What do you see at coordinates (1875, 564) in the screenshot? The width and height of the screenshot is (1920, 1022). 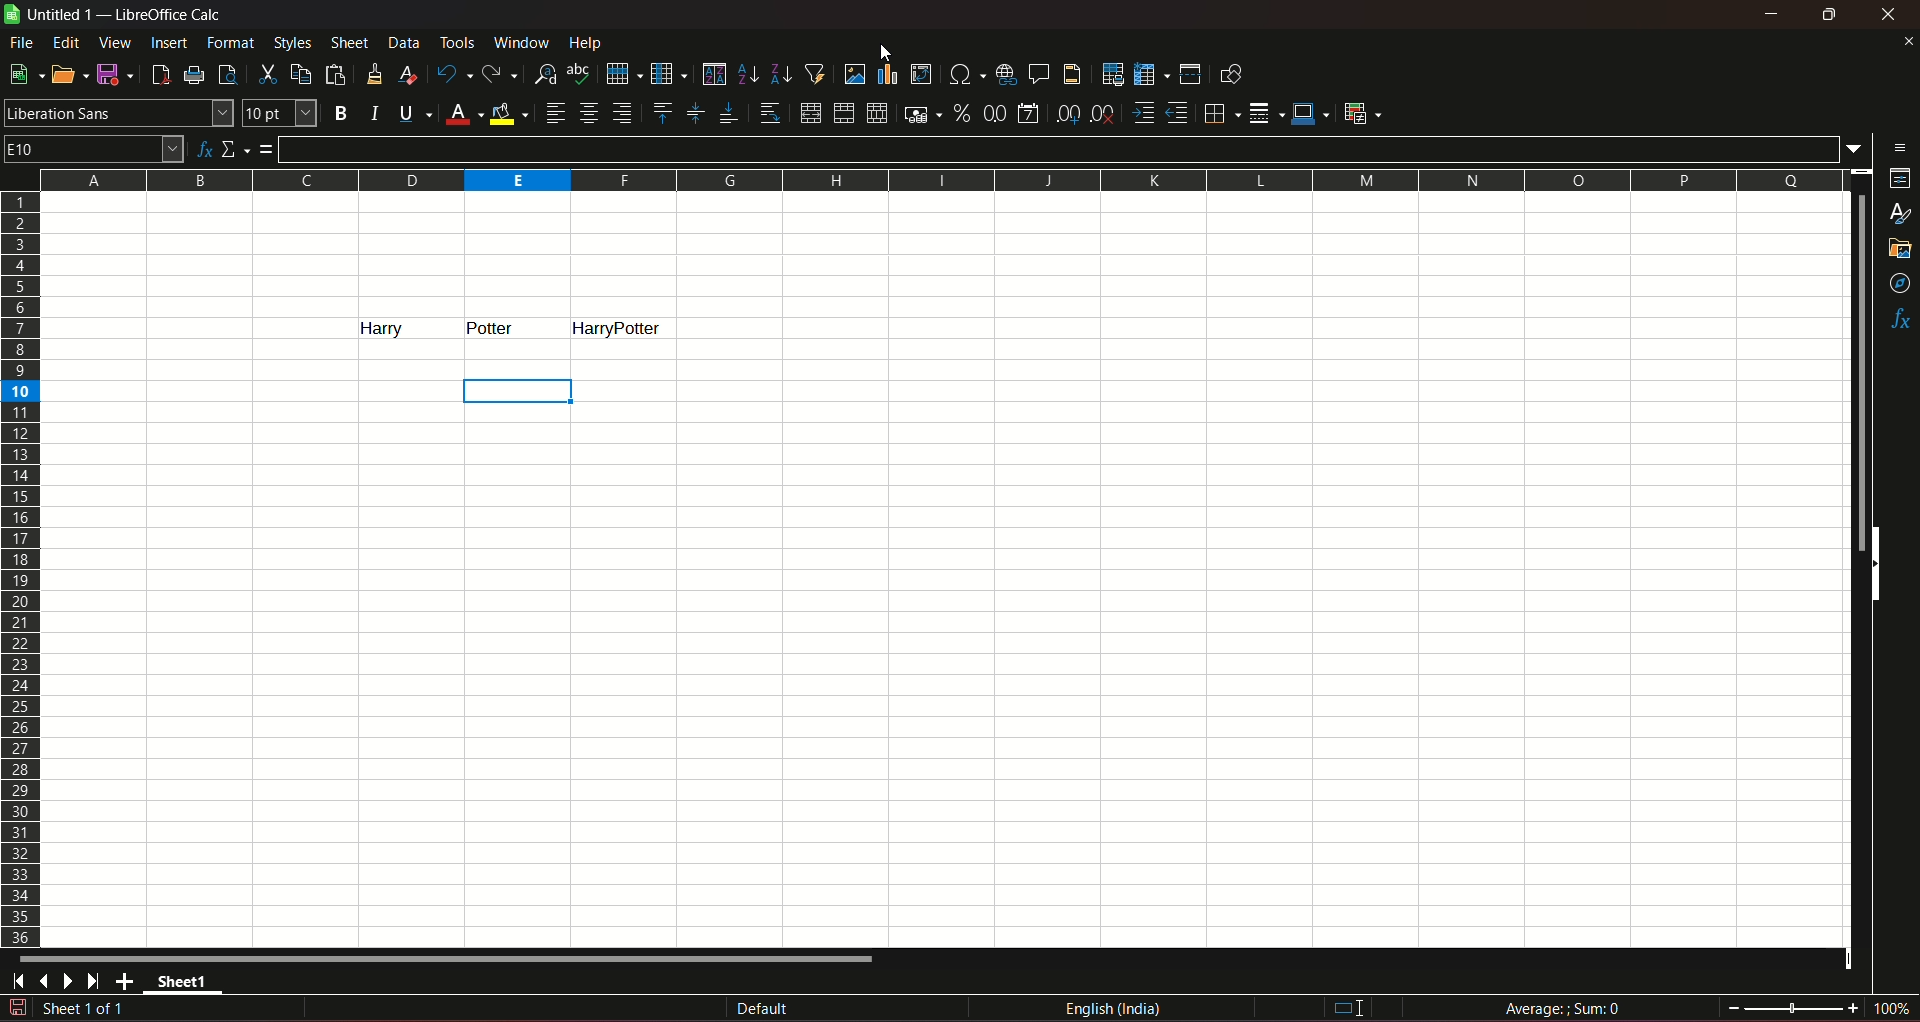 I see `side scrollbars` at bounding box center [1875, 564].